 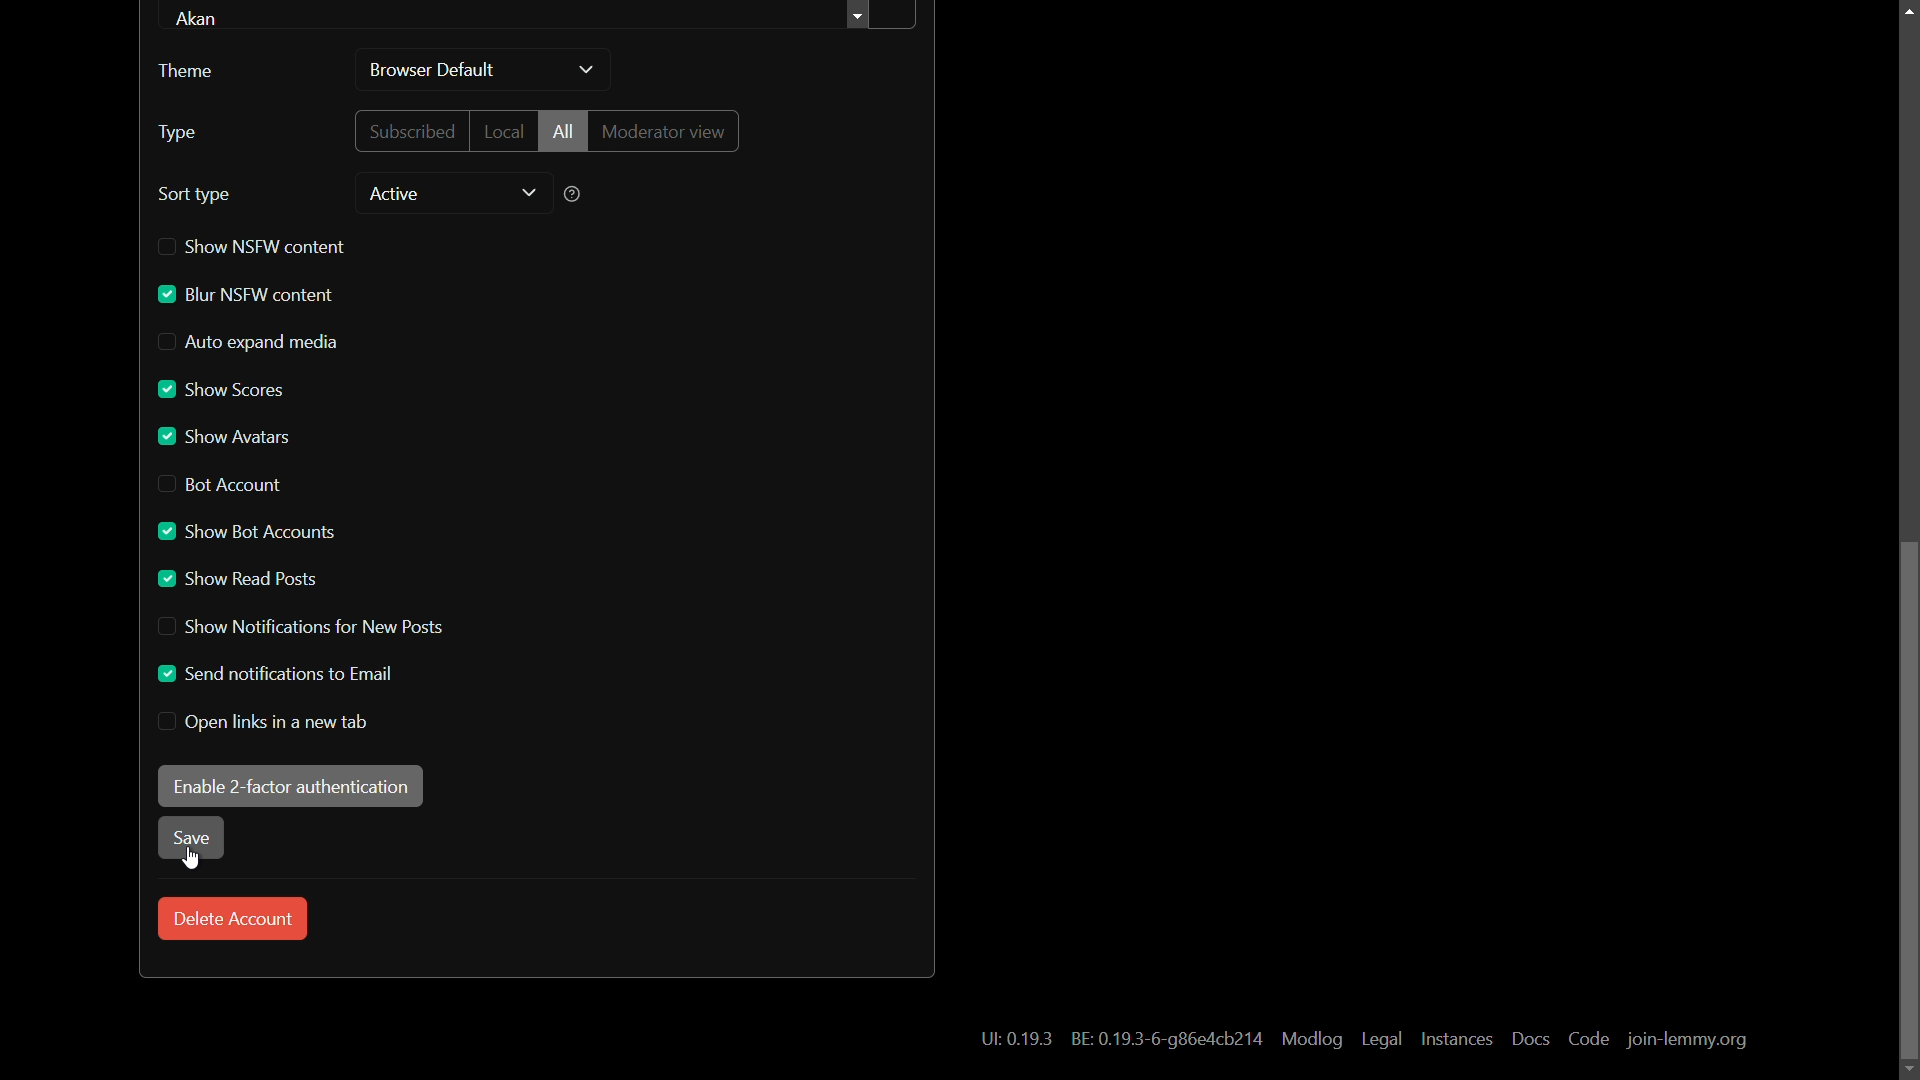 I want to click on join lemmy.org, so click(x=1687, y=1041).